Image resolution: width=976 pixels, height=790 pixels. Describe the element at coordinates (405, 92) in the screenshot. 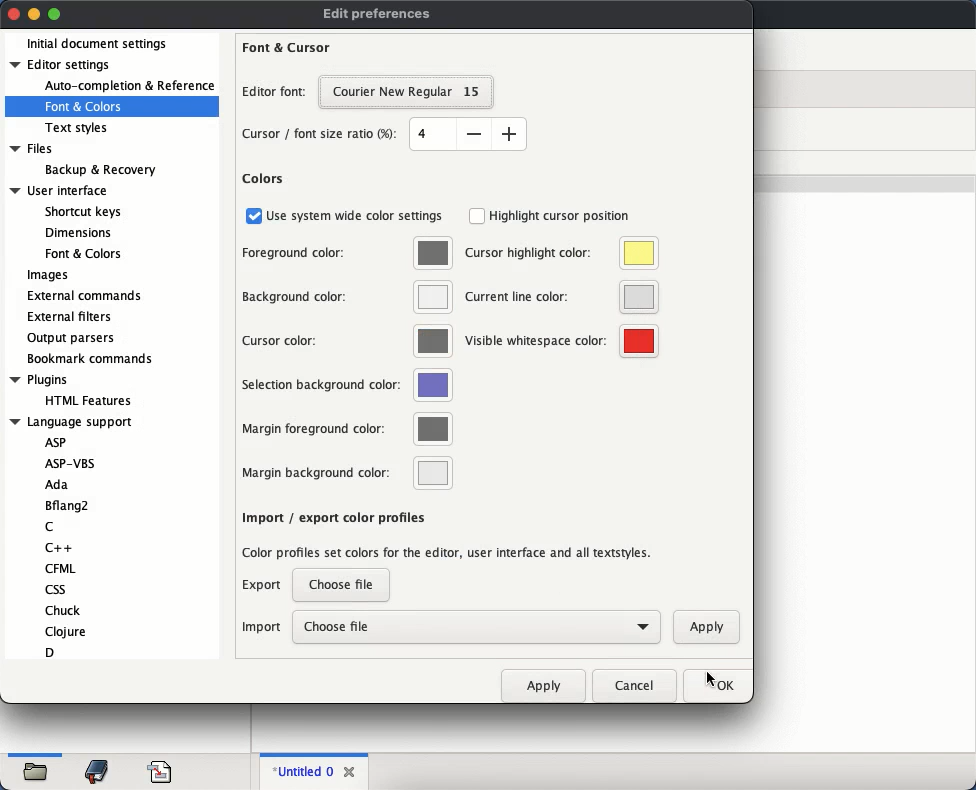

I see `select font` at that location.